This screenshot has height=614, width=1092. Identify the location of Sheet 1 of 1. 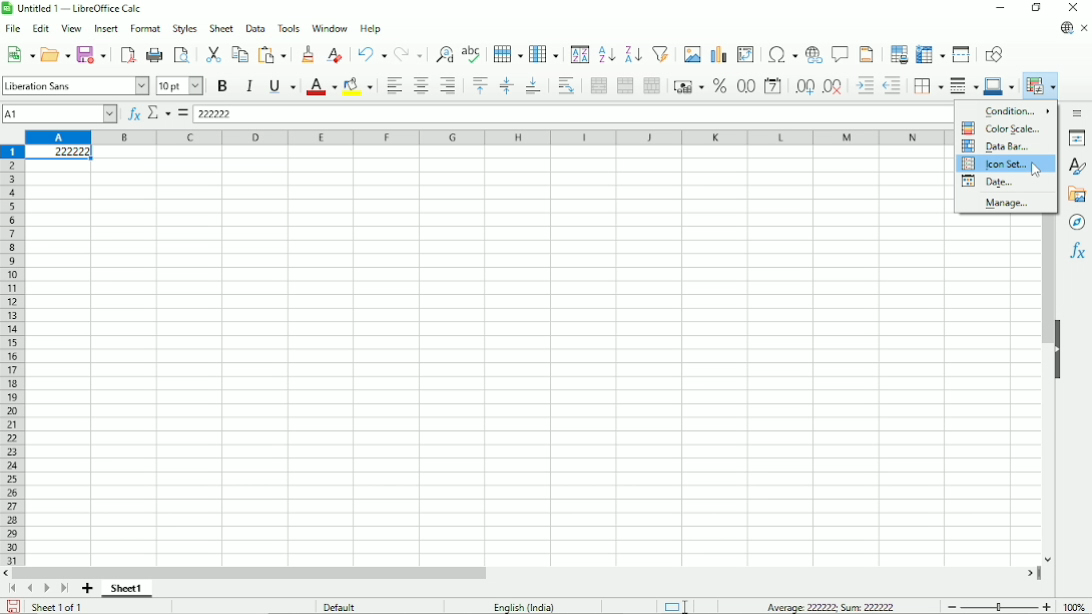
(60, 606).